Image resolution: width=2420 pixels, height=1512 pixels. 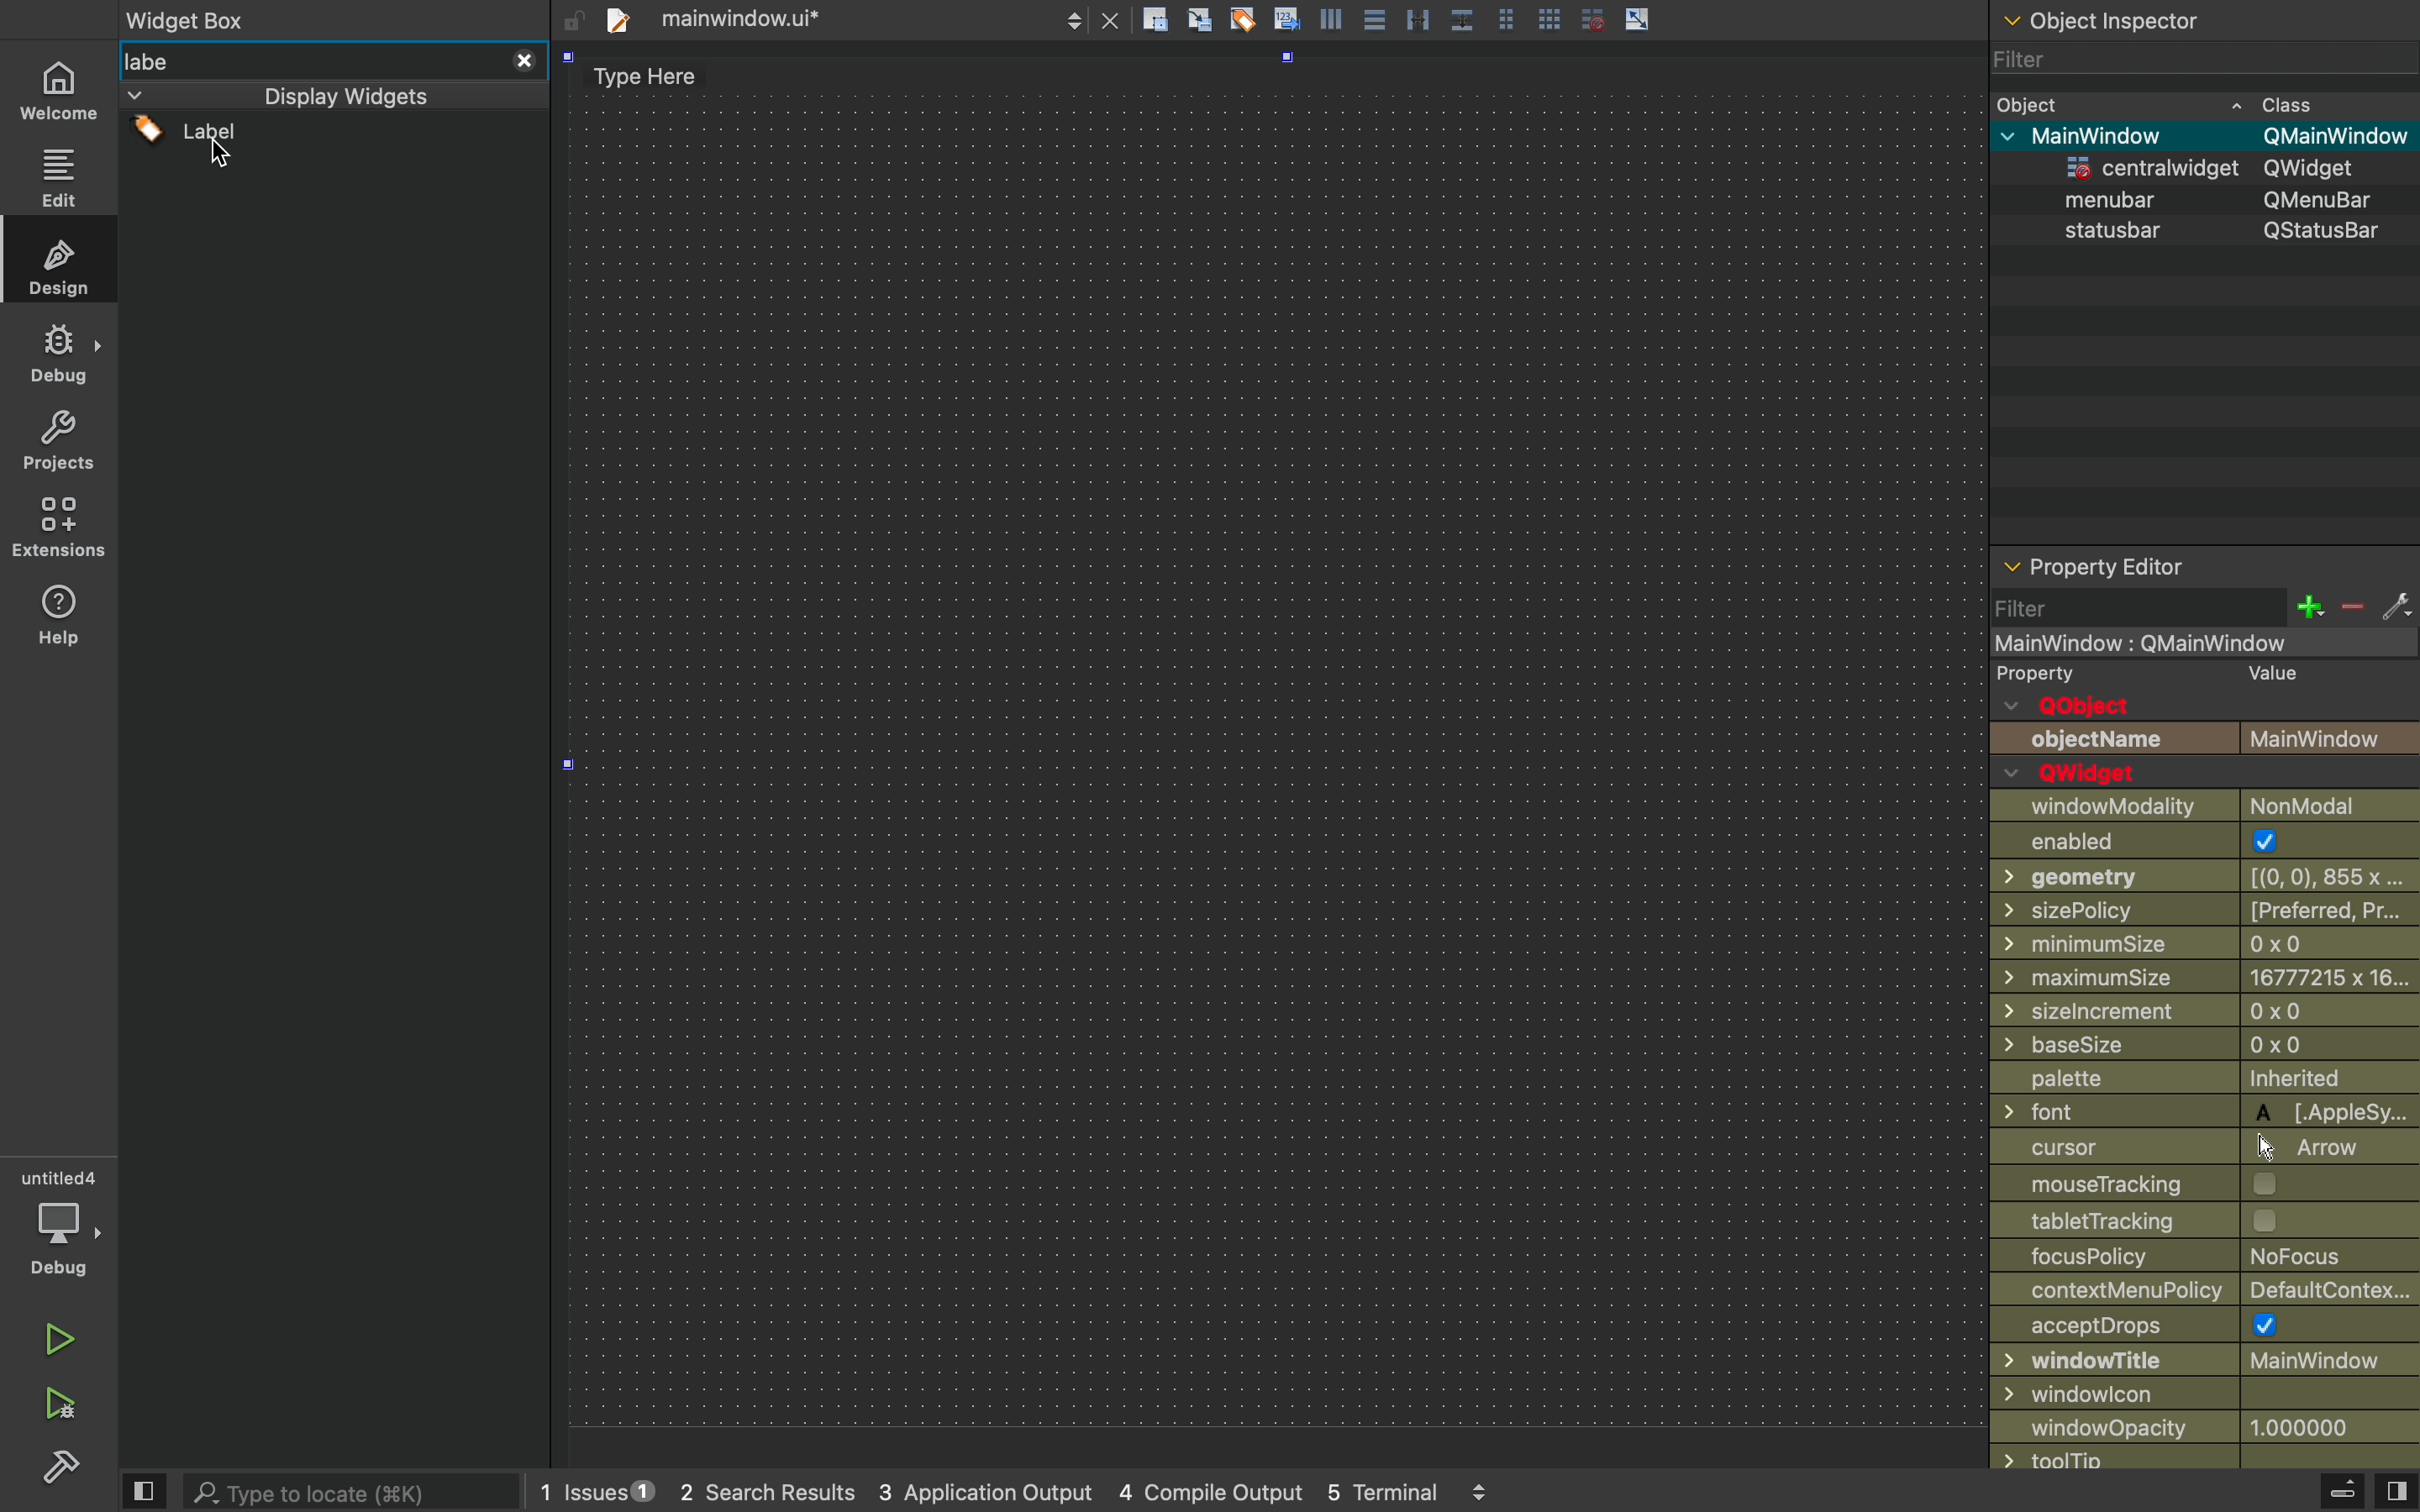 I want to click on logs, so click(x=1061, y=1495).